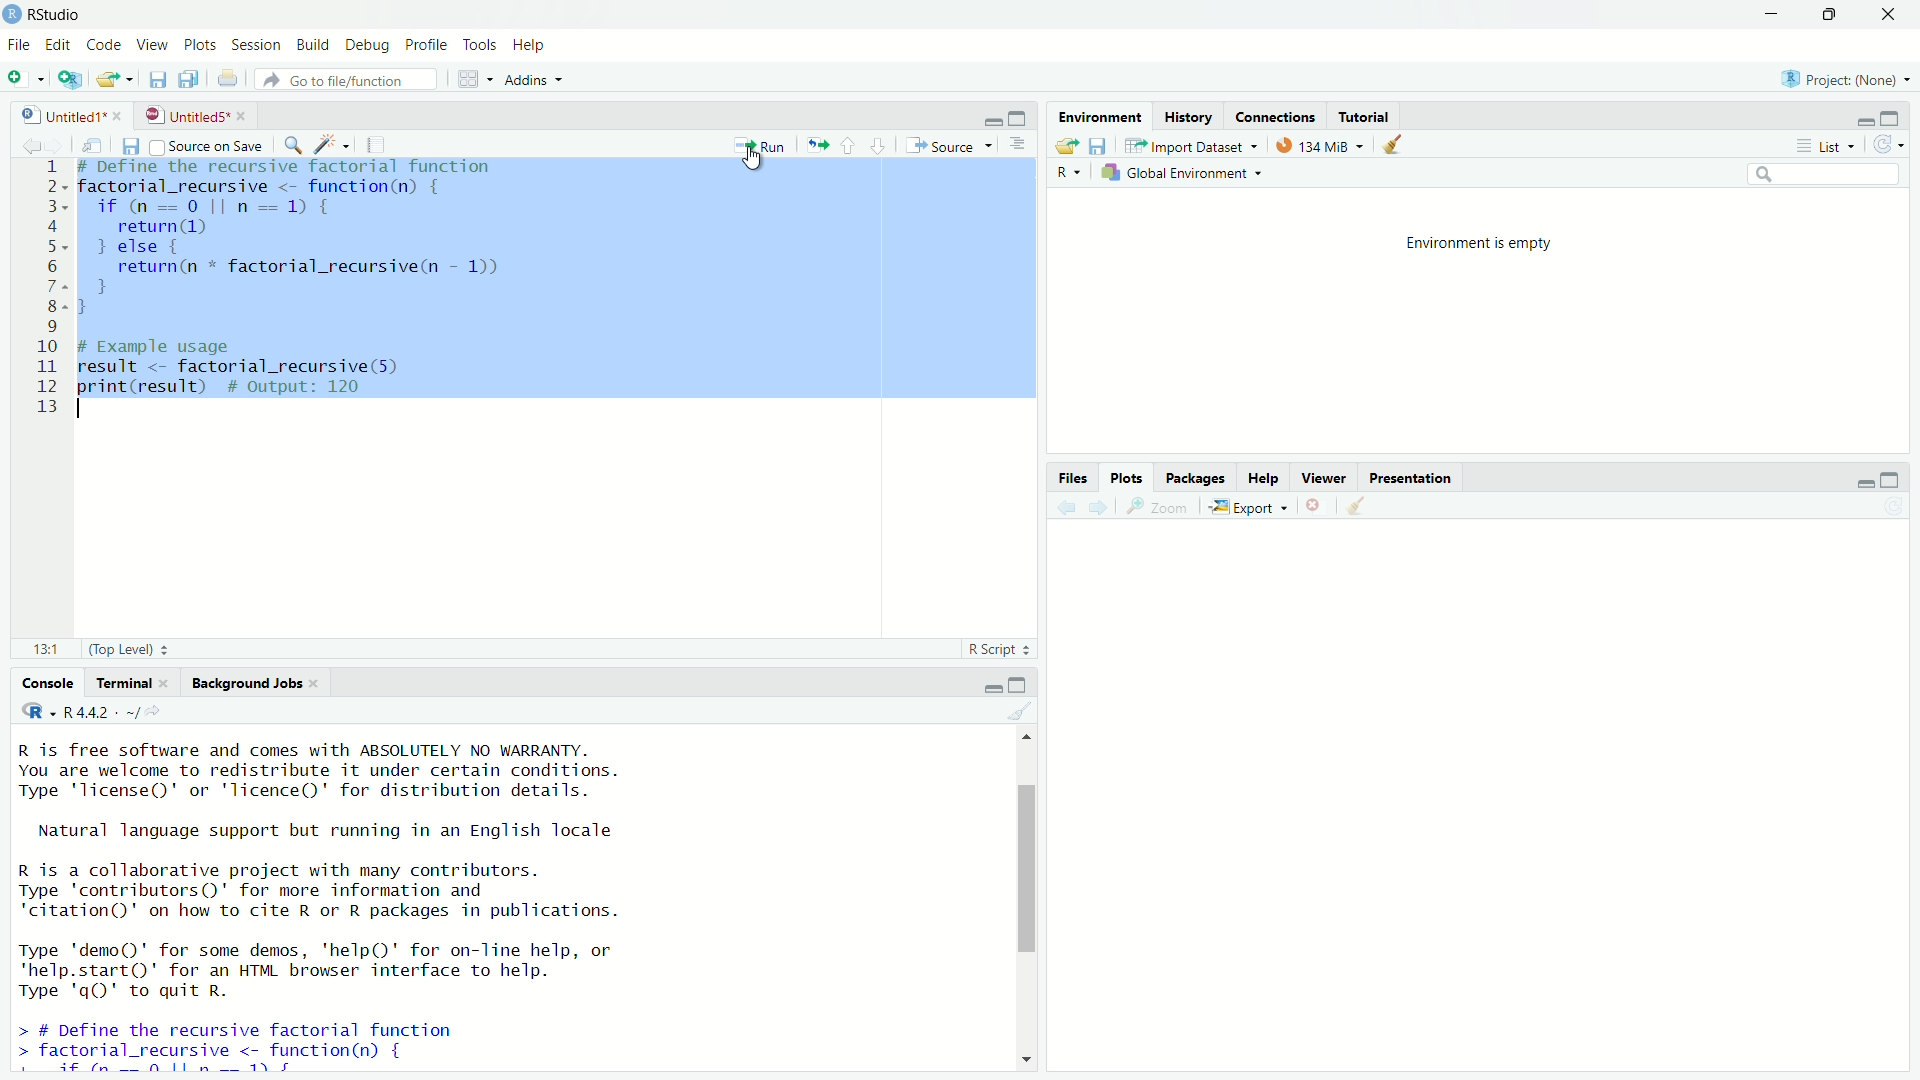 The image size is (1920, 1080). I want to click on Clear console (Ctrl +L), so click(1399, 143).